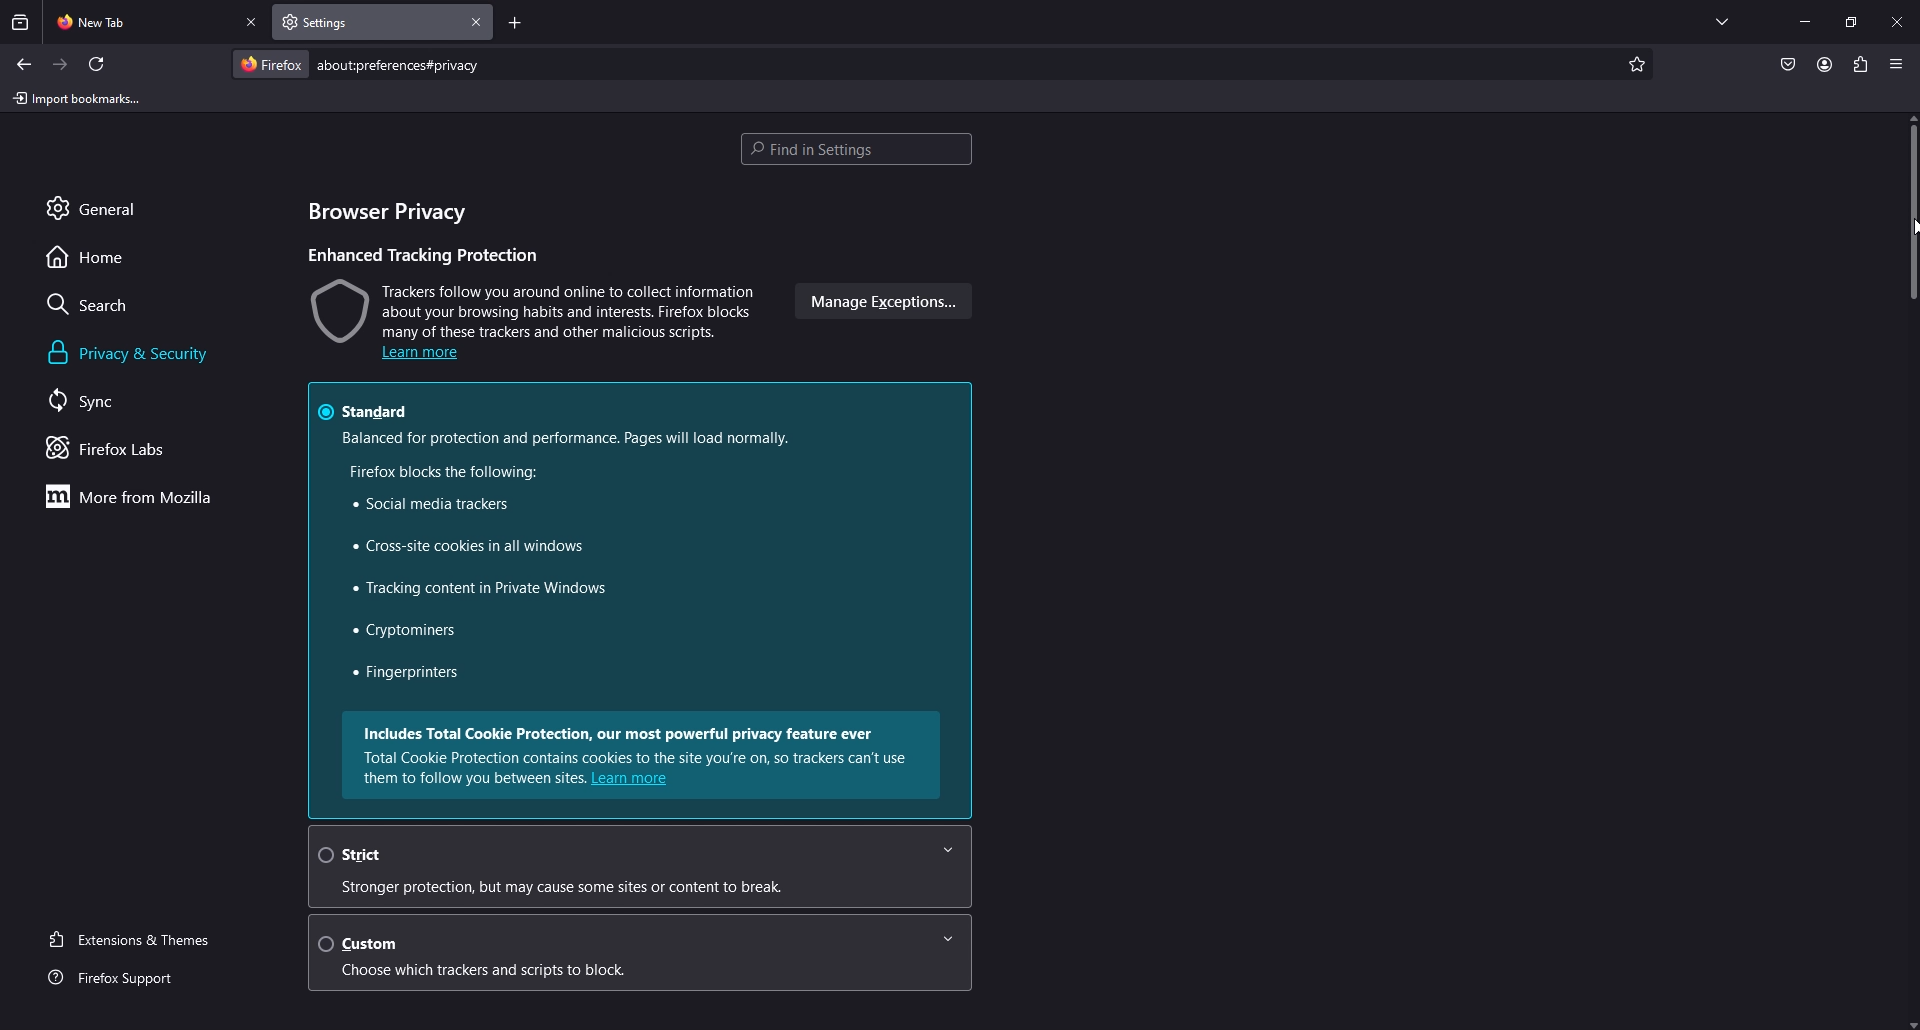  What do you see at coordinates (406, 631) in the screenshot?
I see `Cryptominers` at bounding box center [406, 631].